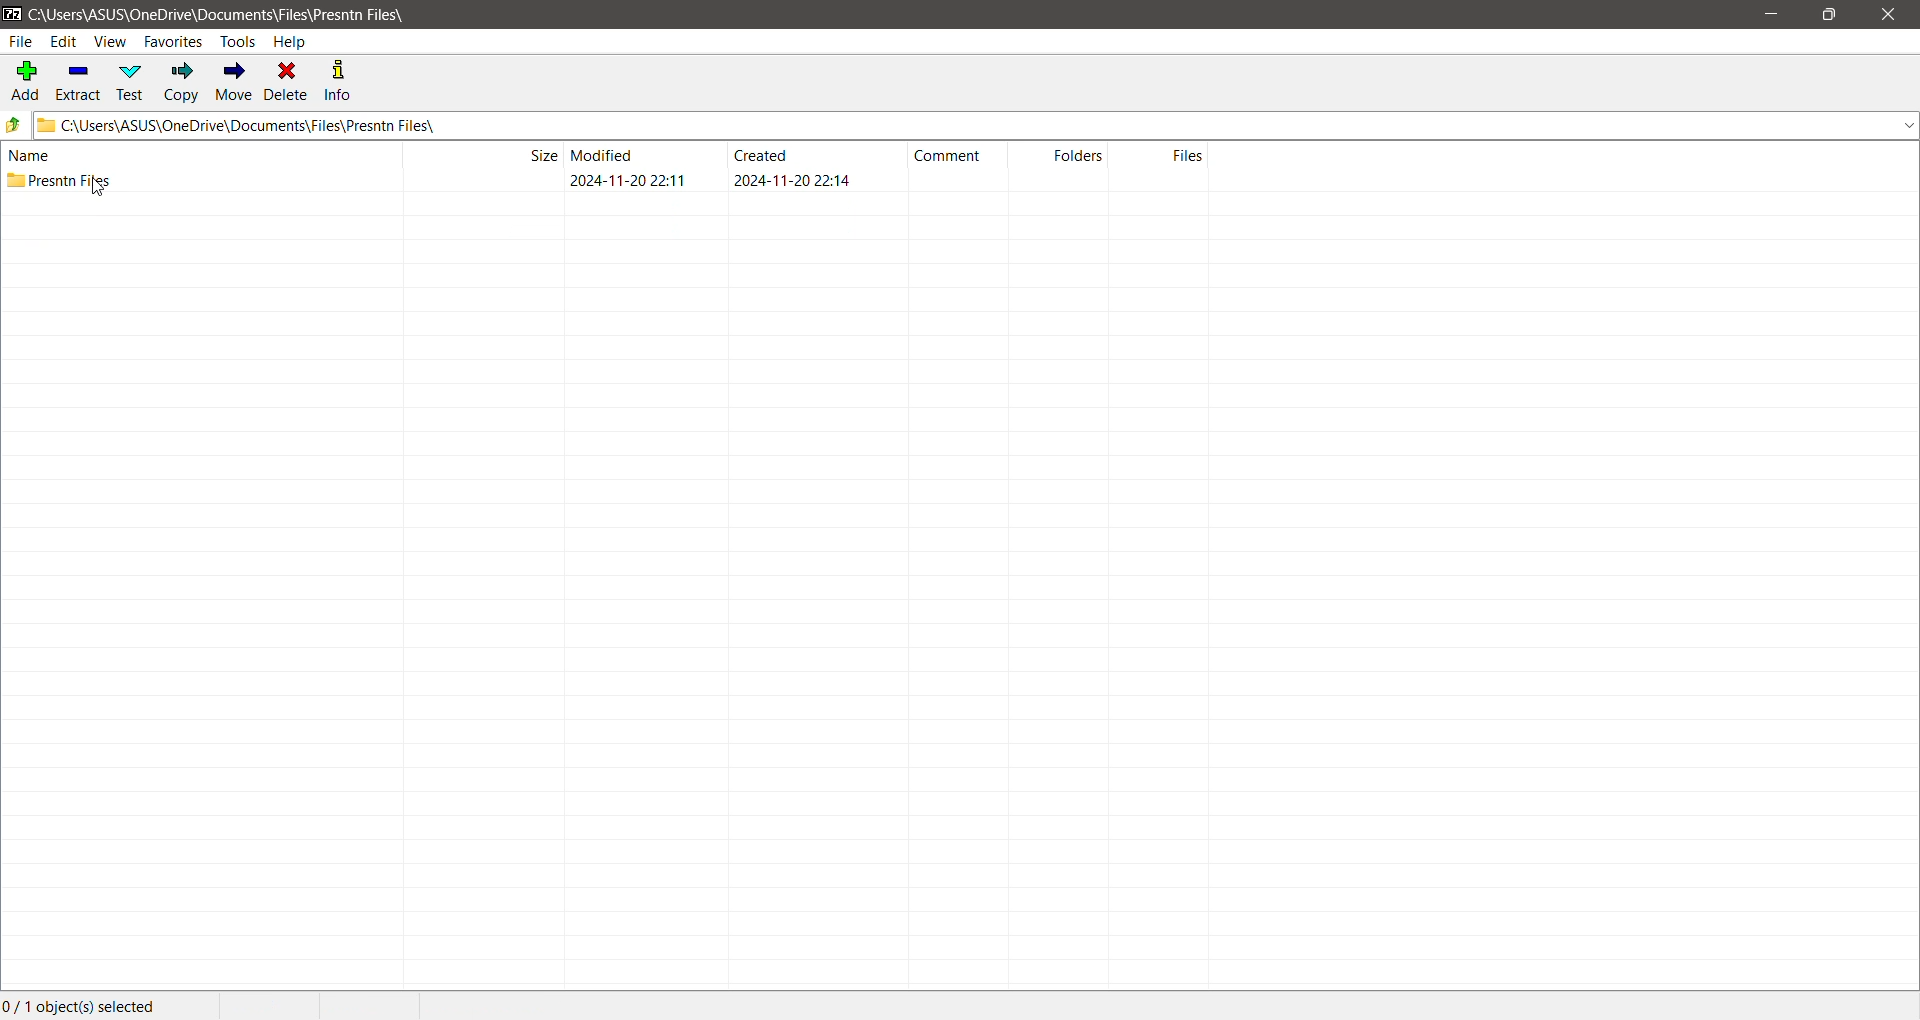  What do you see at coordinates (30, 155) in the screenshot?
I see `name` at bounding box center [30, 155].